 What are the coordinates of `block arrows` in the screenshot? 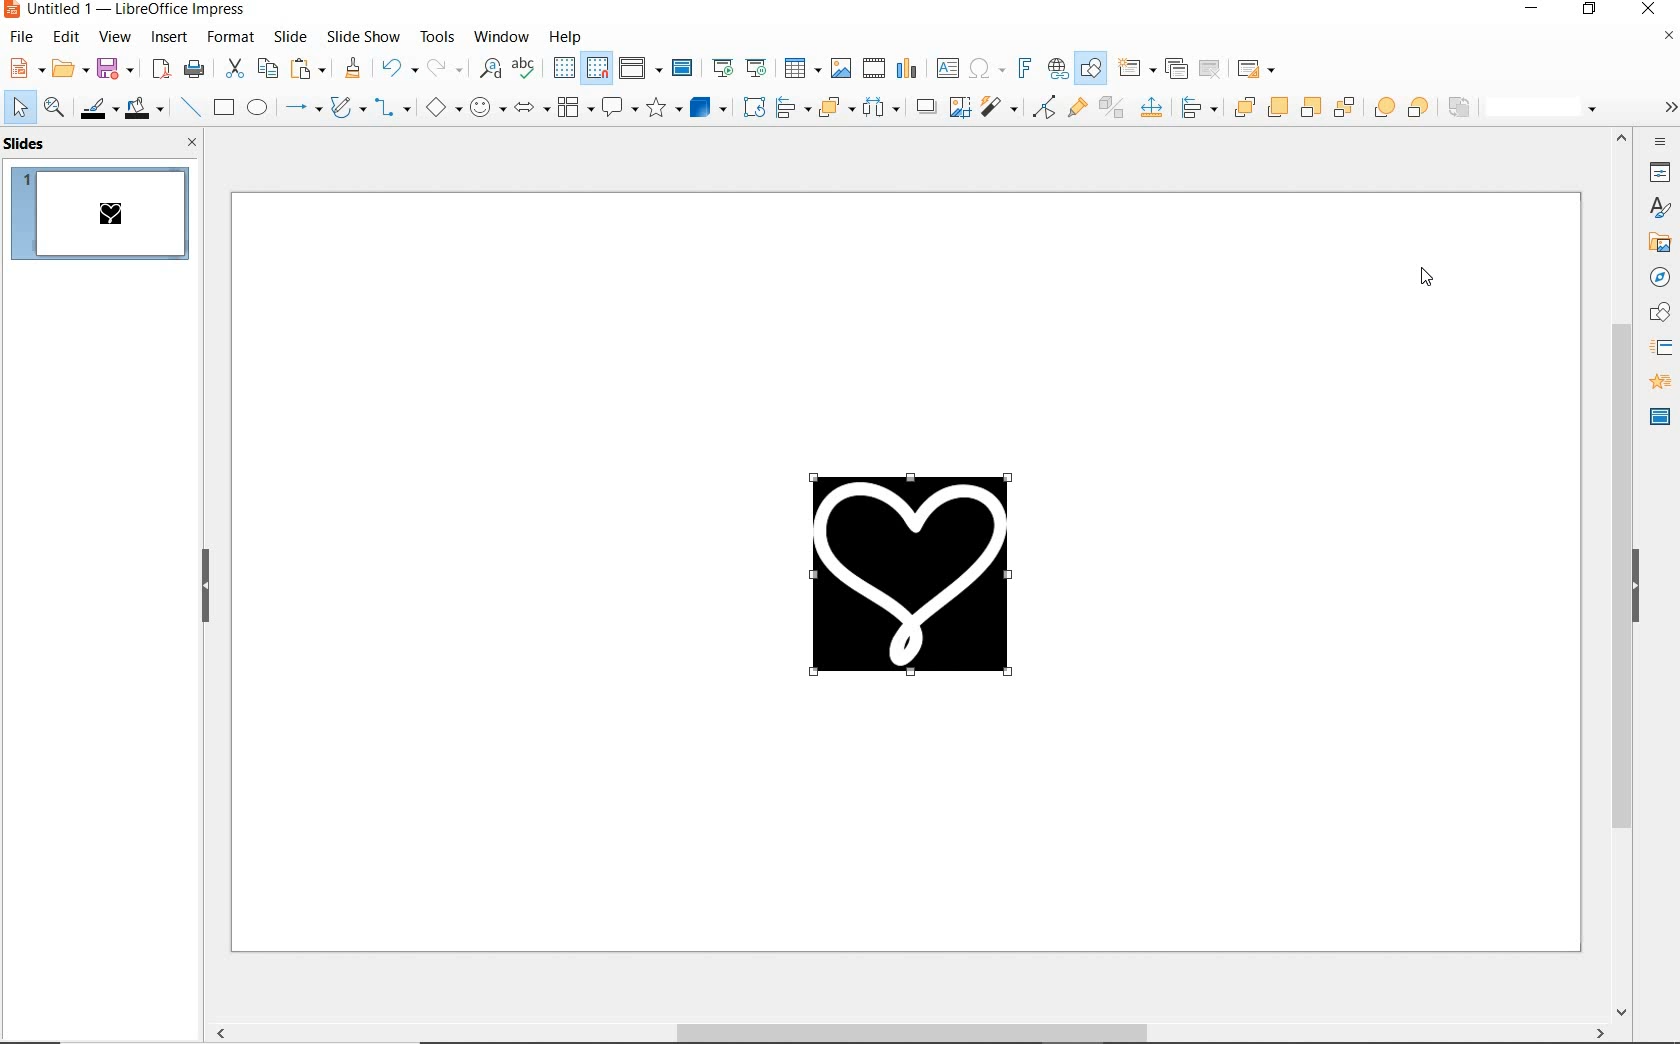 It's located at (530, 107).